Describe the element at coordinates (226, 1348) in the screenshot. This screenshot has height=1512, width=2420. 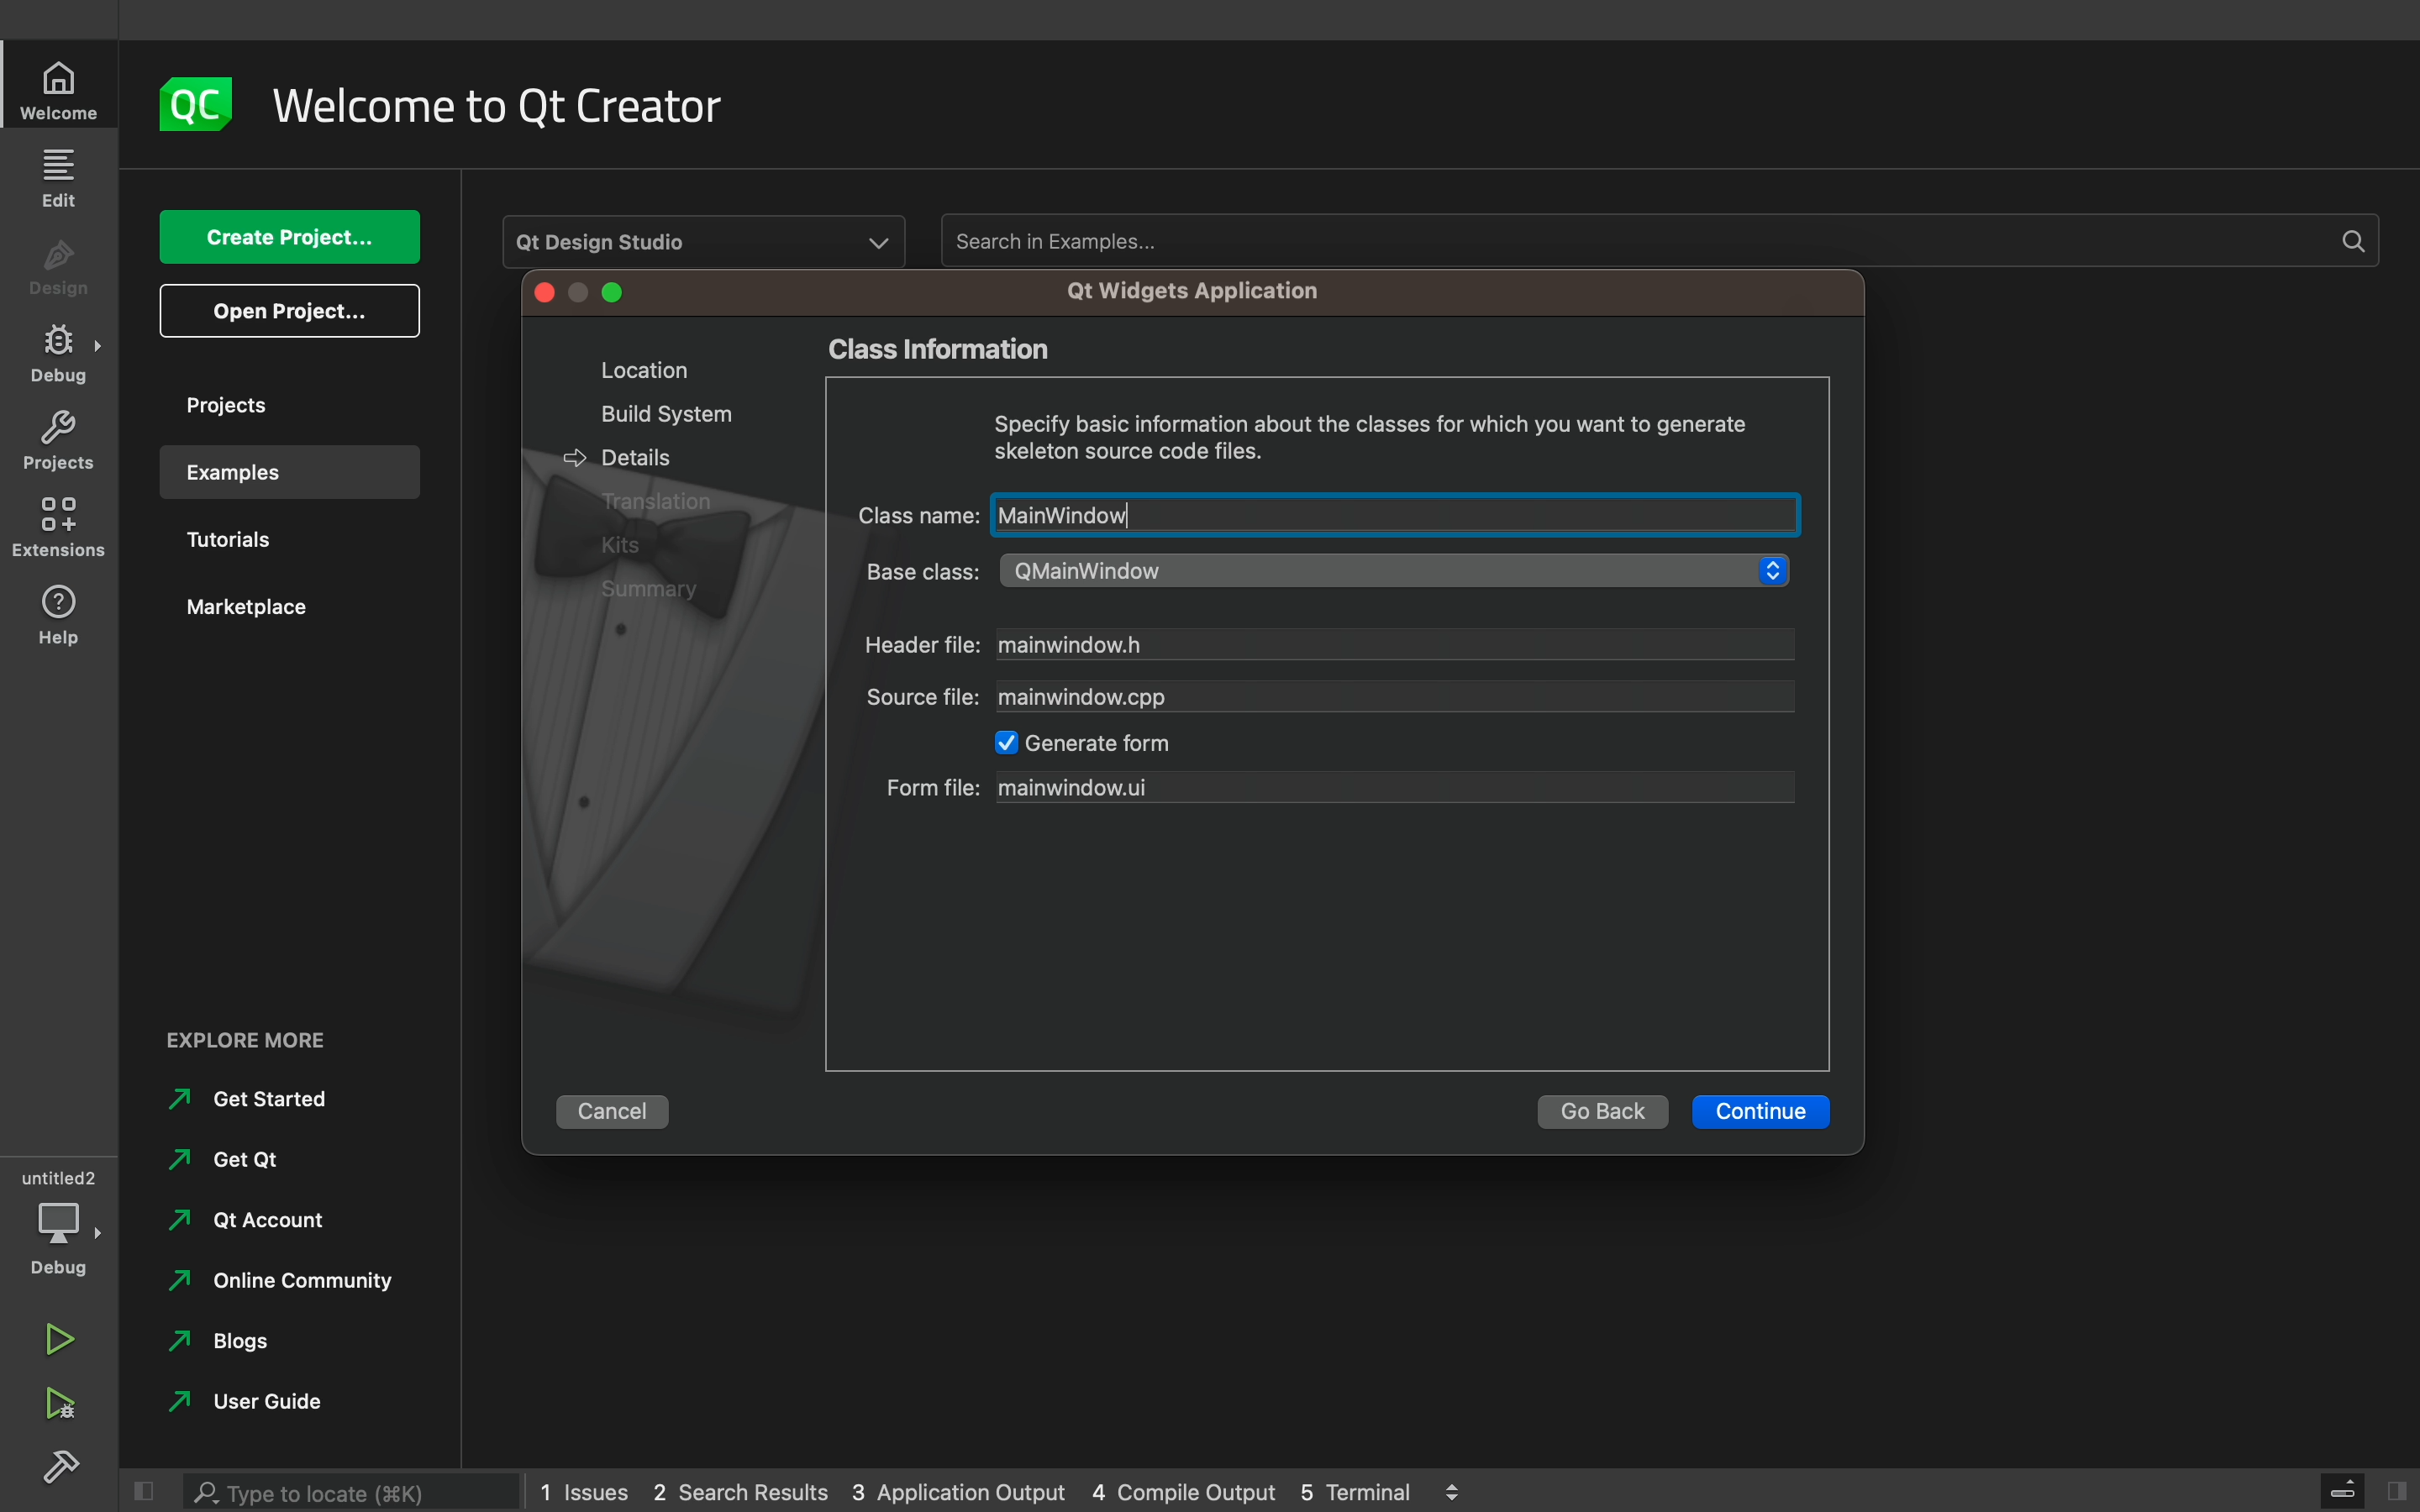
I see `blogs` at that location.